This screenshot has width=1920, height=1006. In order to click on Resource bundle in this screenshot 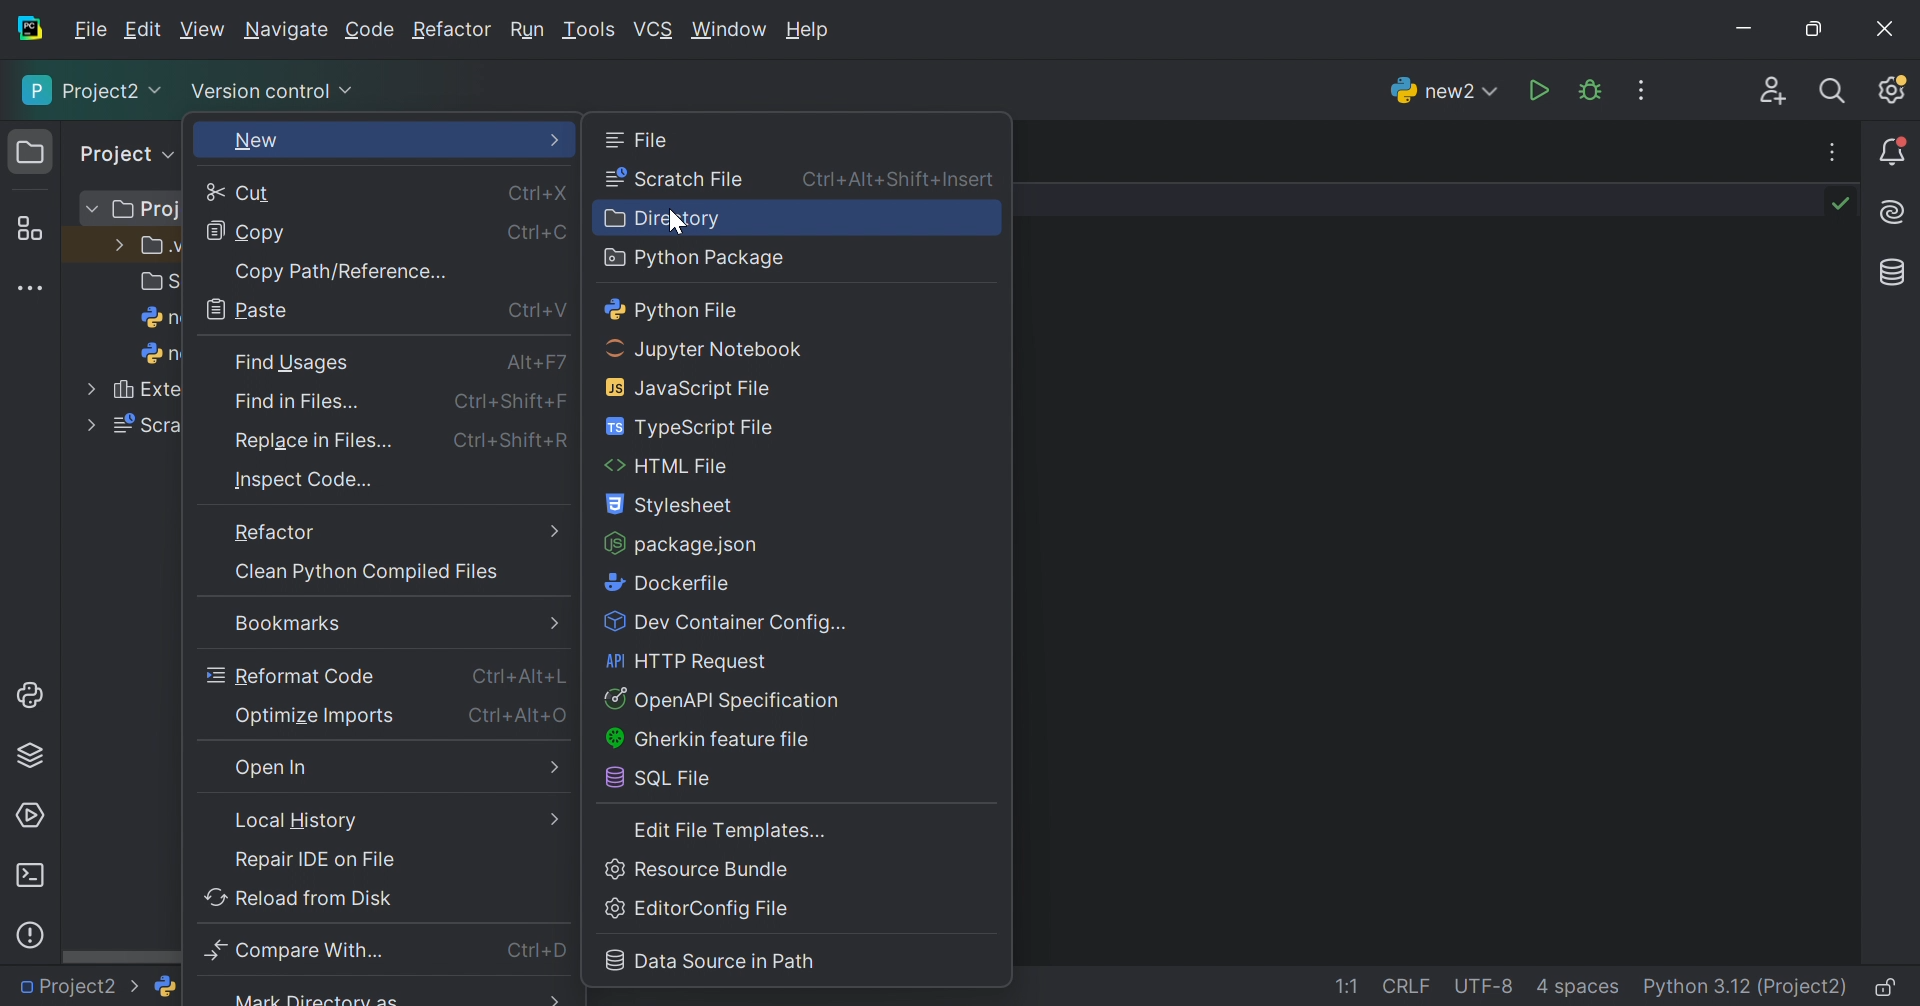, I will do `click(694, 867)`.